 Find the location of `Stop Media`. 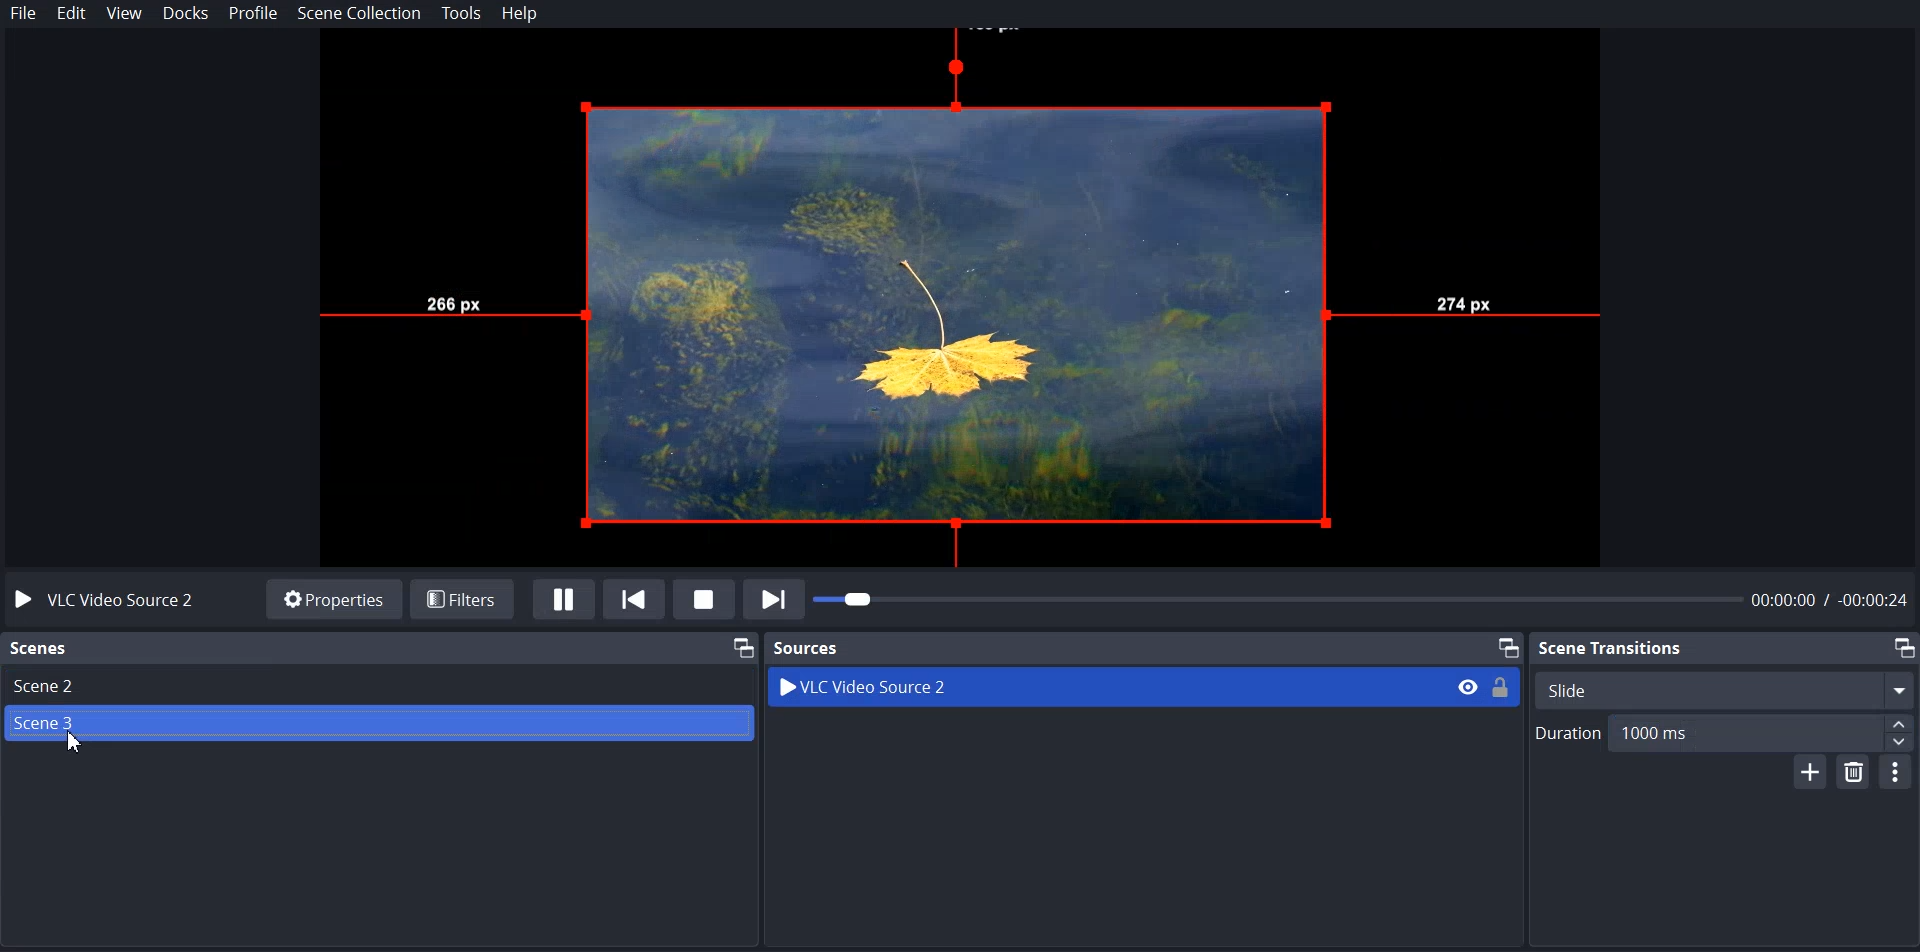

Stop Media is located at coordinates (707, 601).